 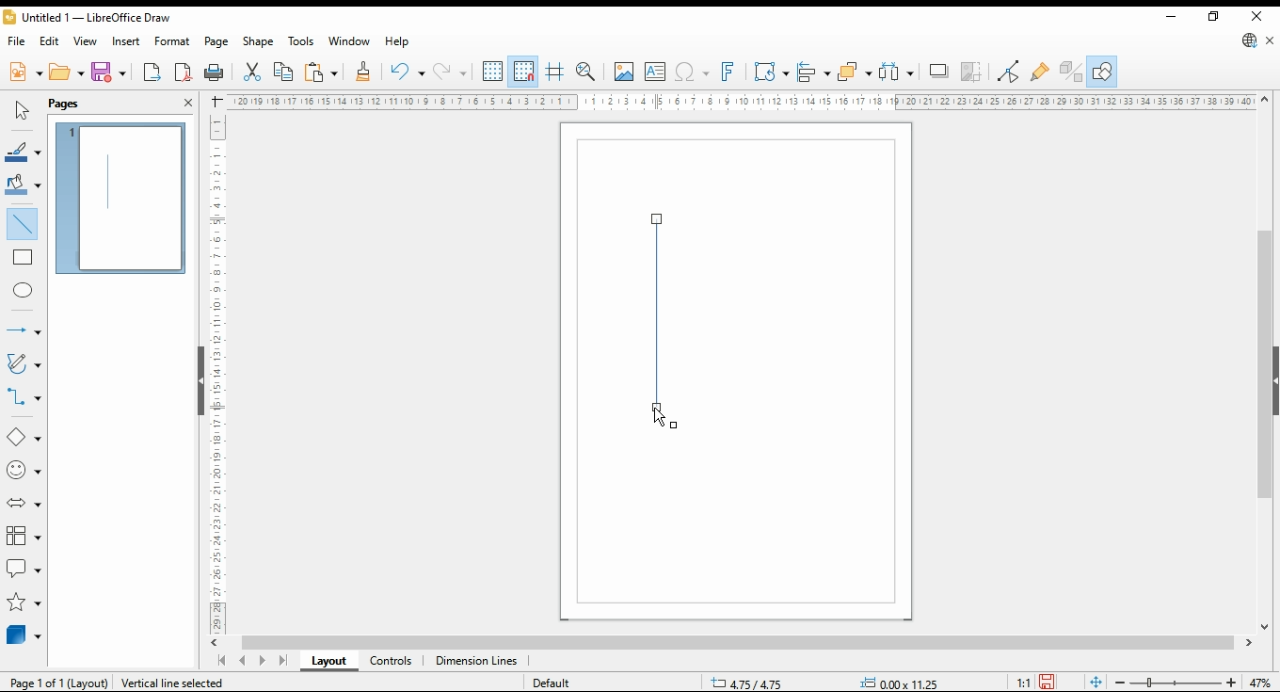 What do you see at coordinates (266, 661) in the screenshot?
I see `next page` at bounding box center [266, 661].